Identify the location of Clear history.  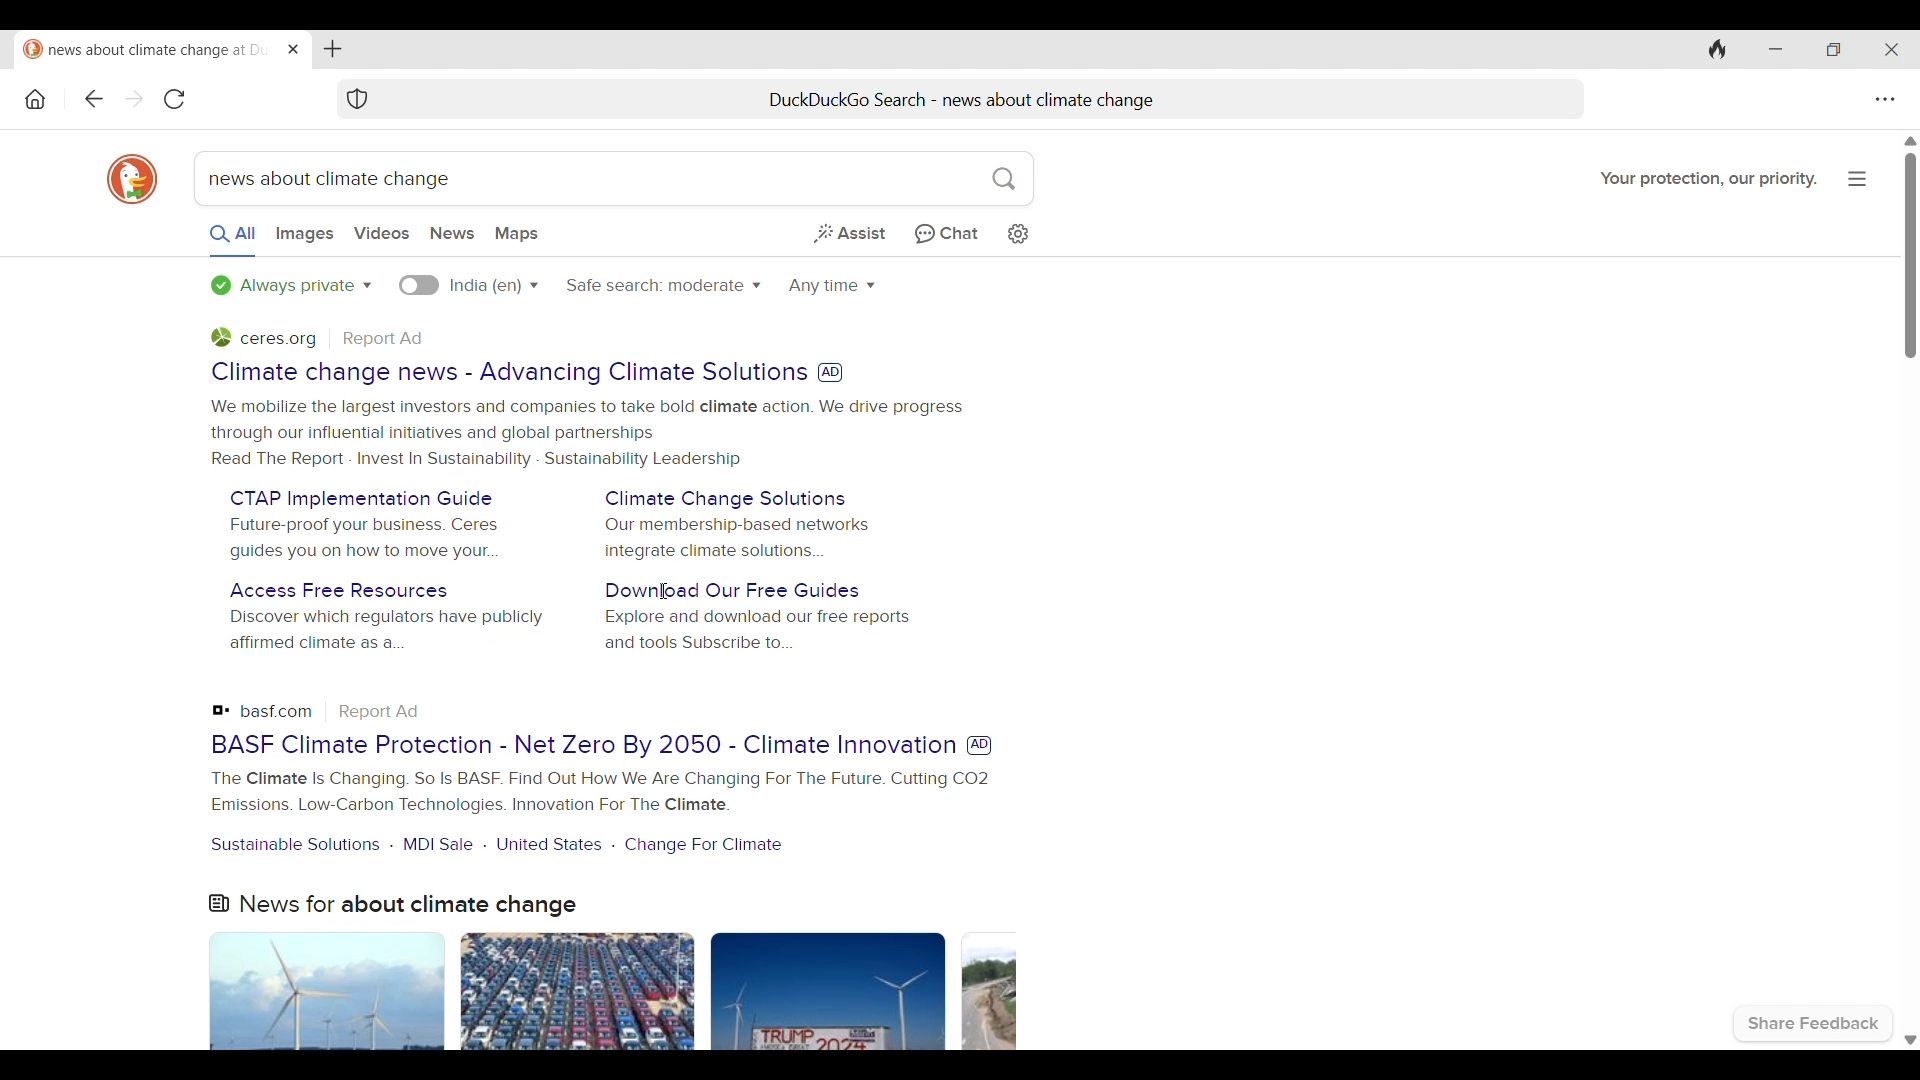
(1717, 50).